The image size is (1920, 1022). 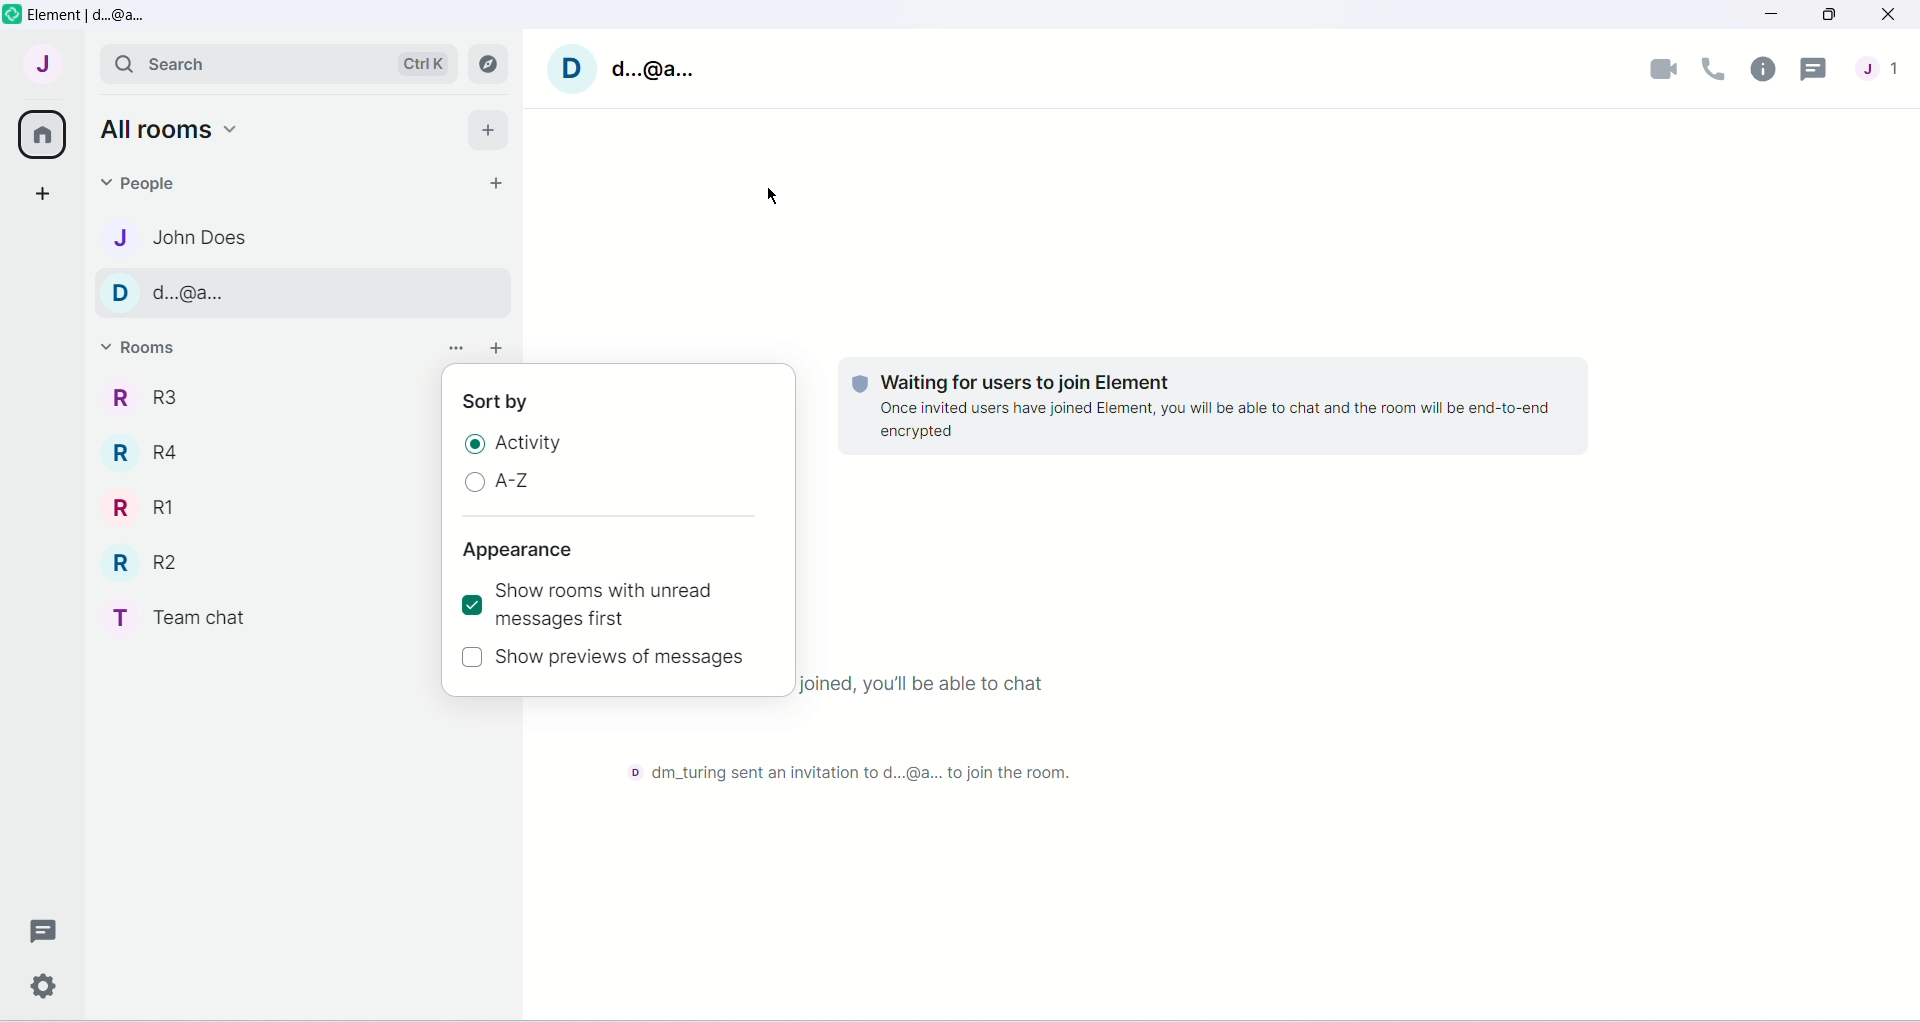 What do you see at coordinates (191, 617) in the screenshot?
I see `Room Name-team chat` at bounding box center [191, 617].